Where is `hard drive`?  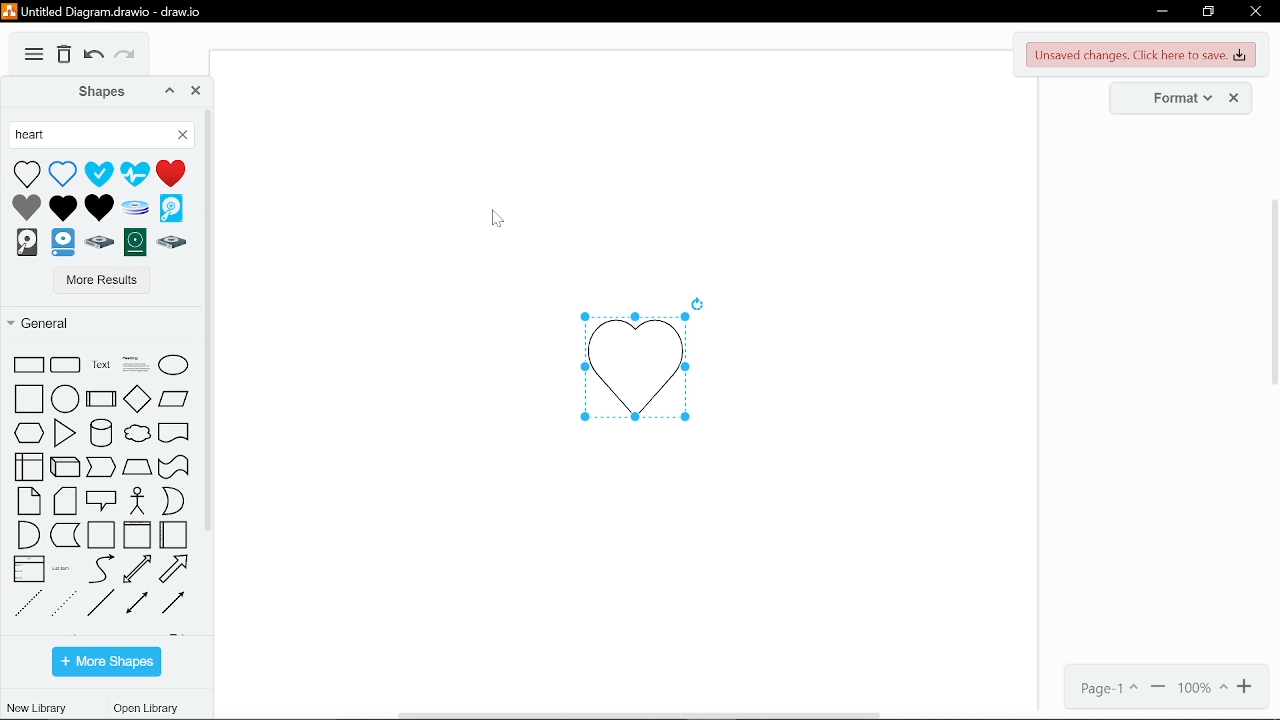
hard drive is located at coordinates (98, 245).